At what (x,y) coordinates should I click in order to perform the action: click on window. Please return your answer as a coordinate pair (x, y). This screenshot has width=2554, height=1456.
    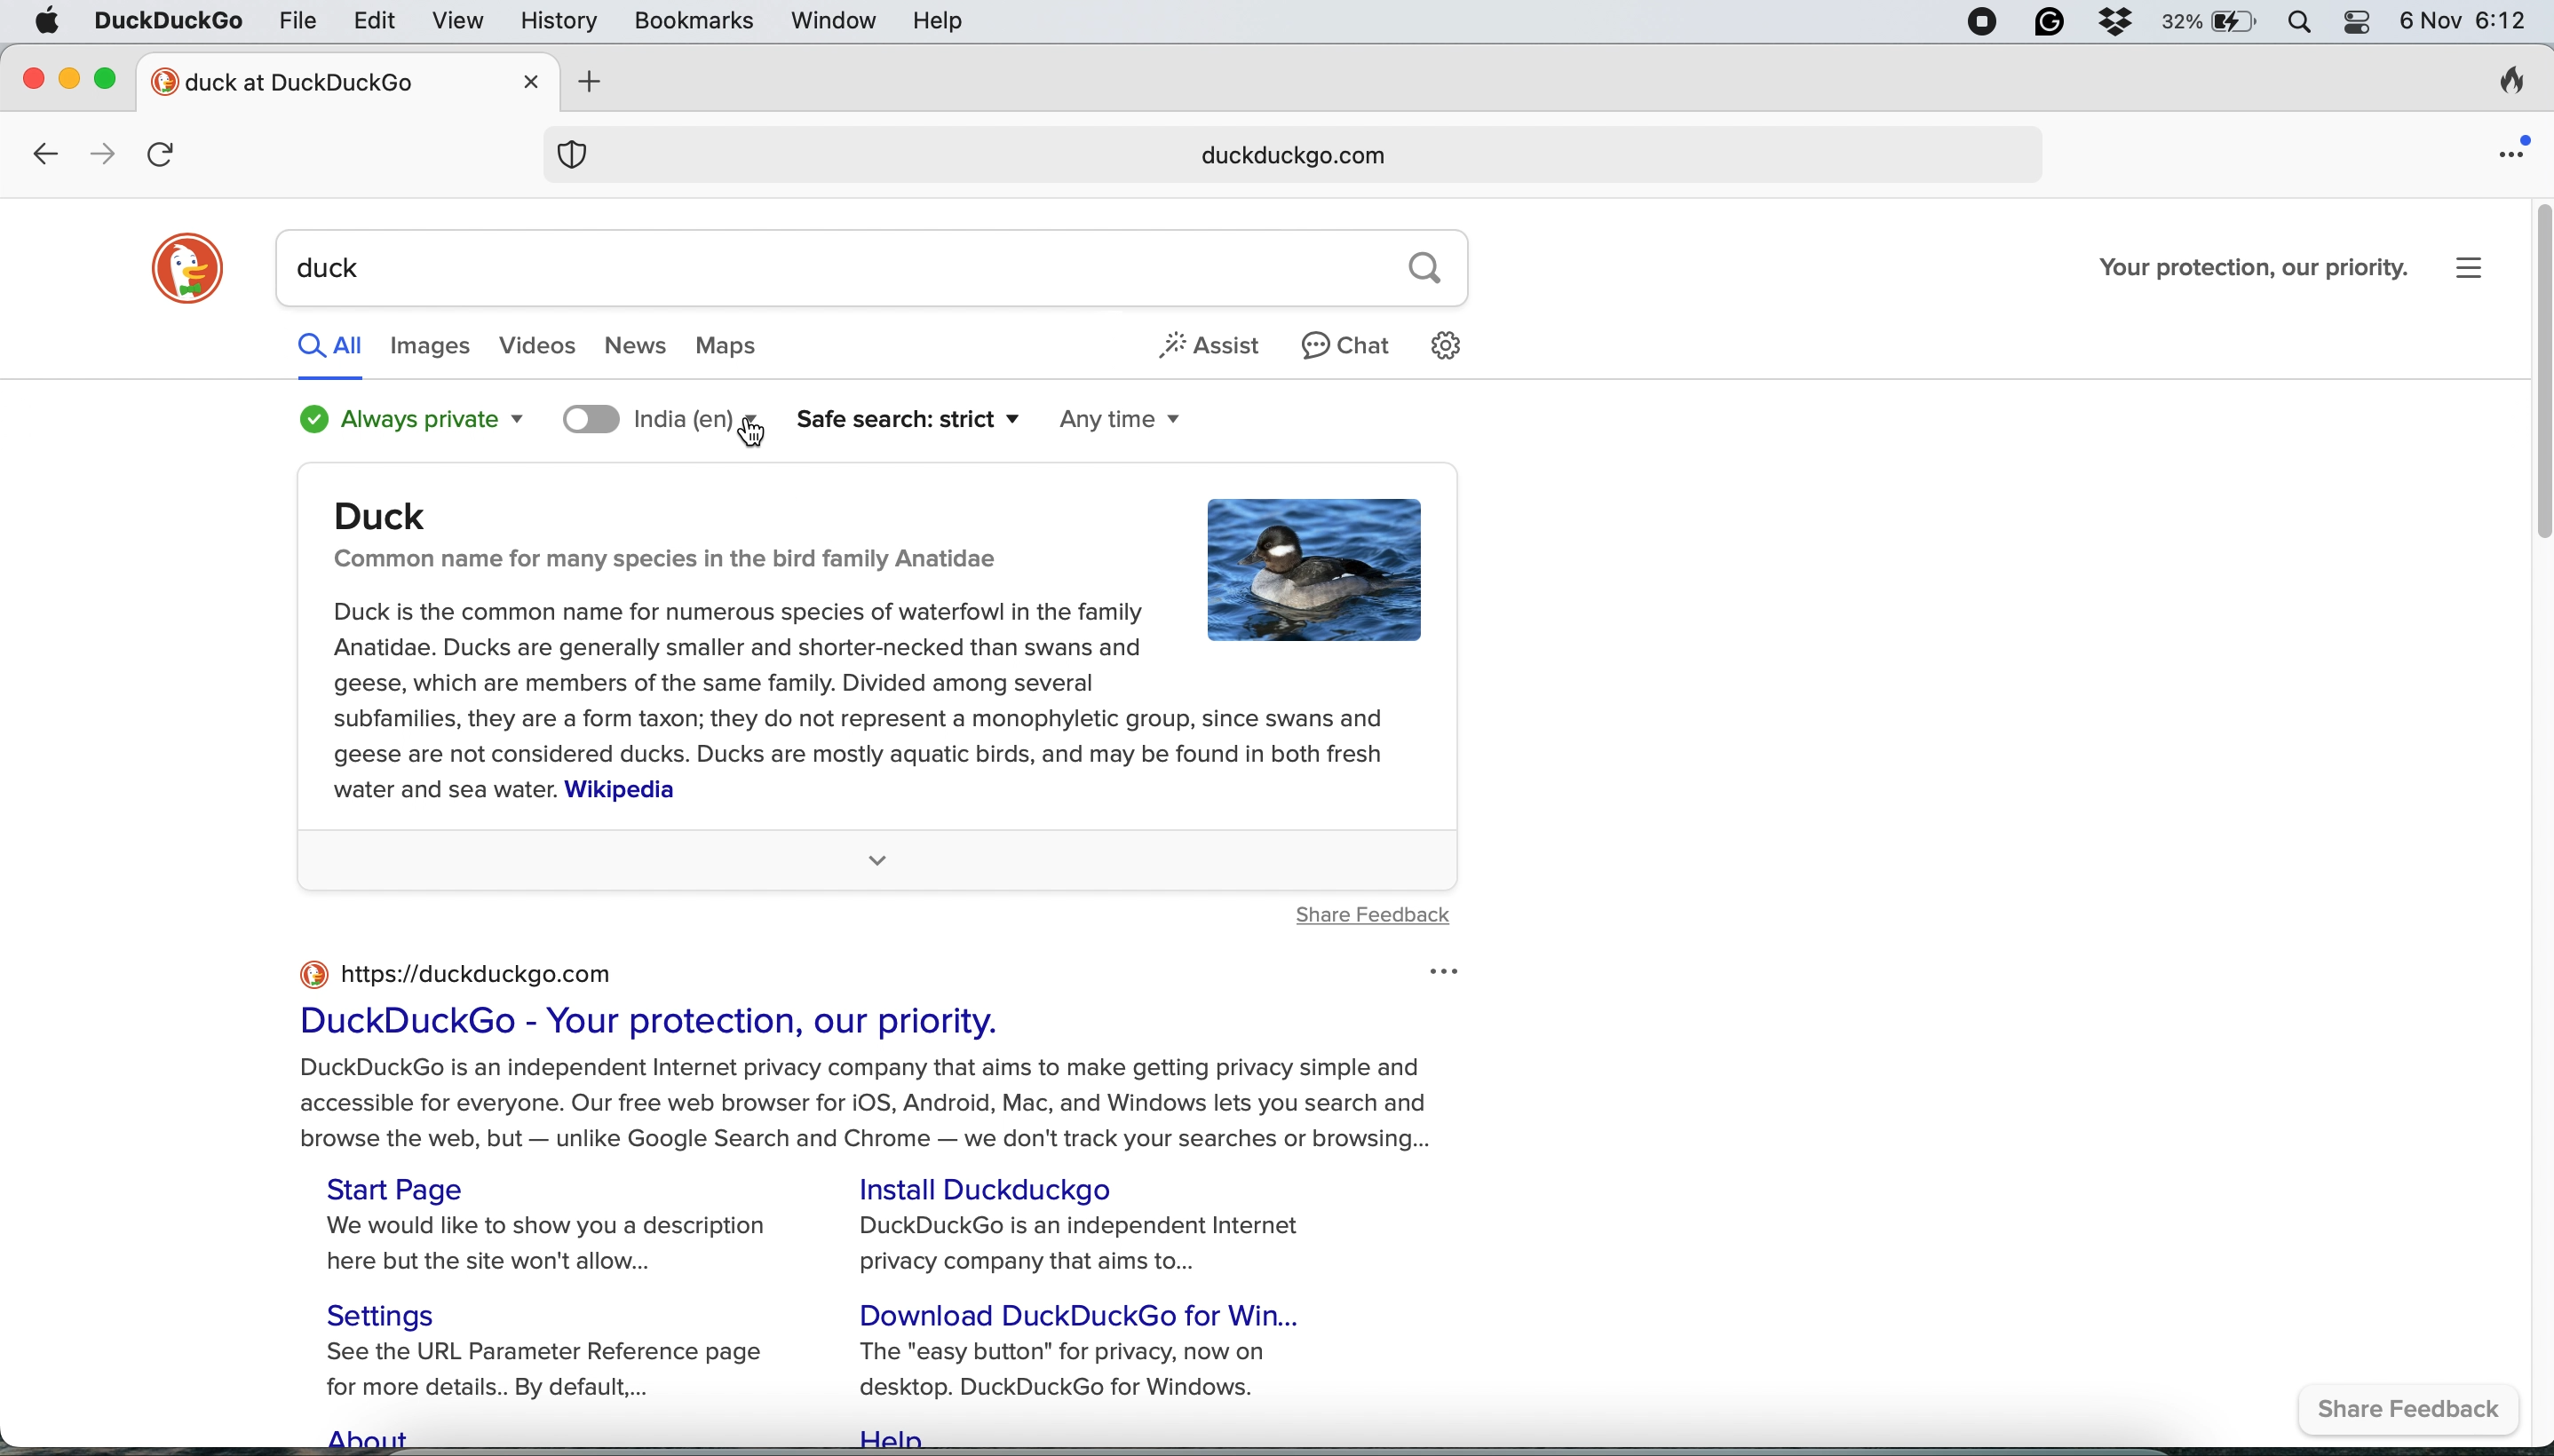
    Looking at the image, I should click on (837, 22).